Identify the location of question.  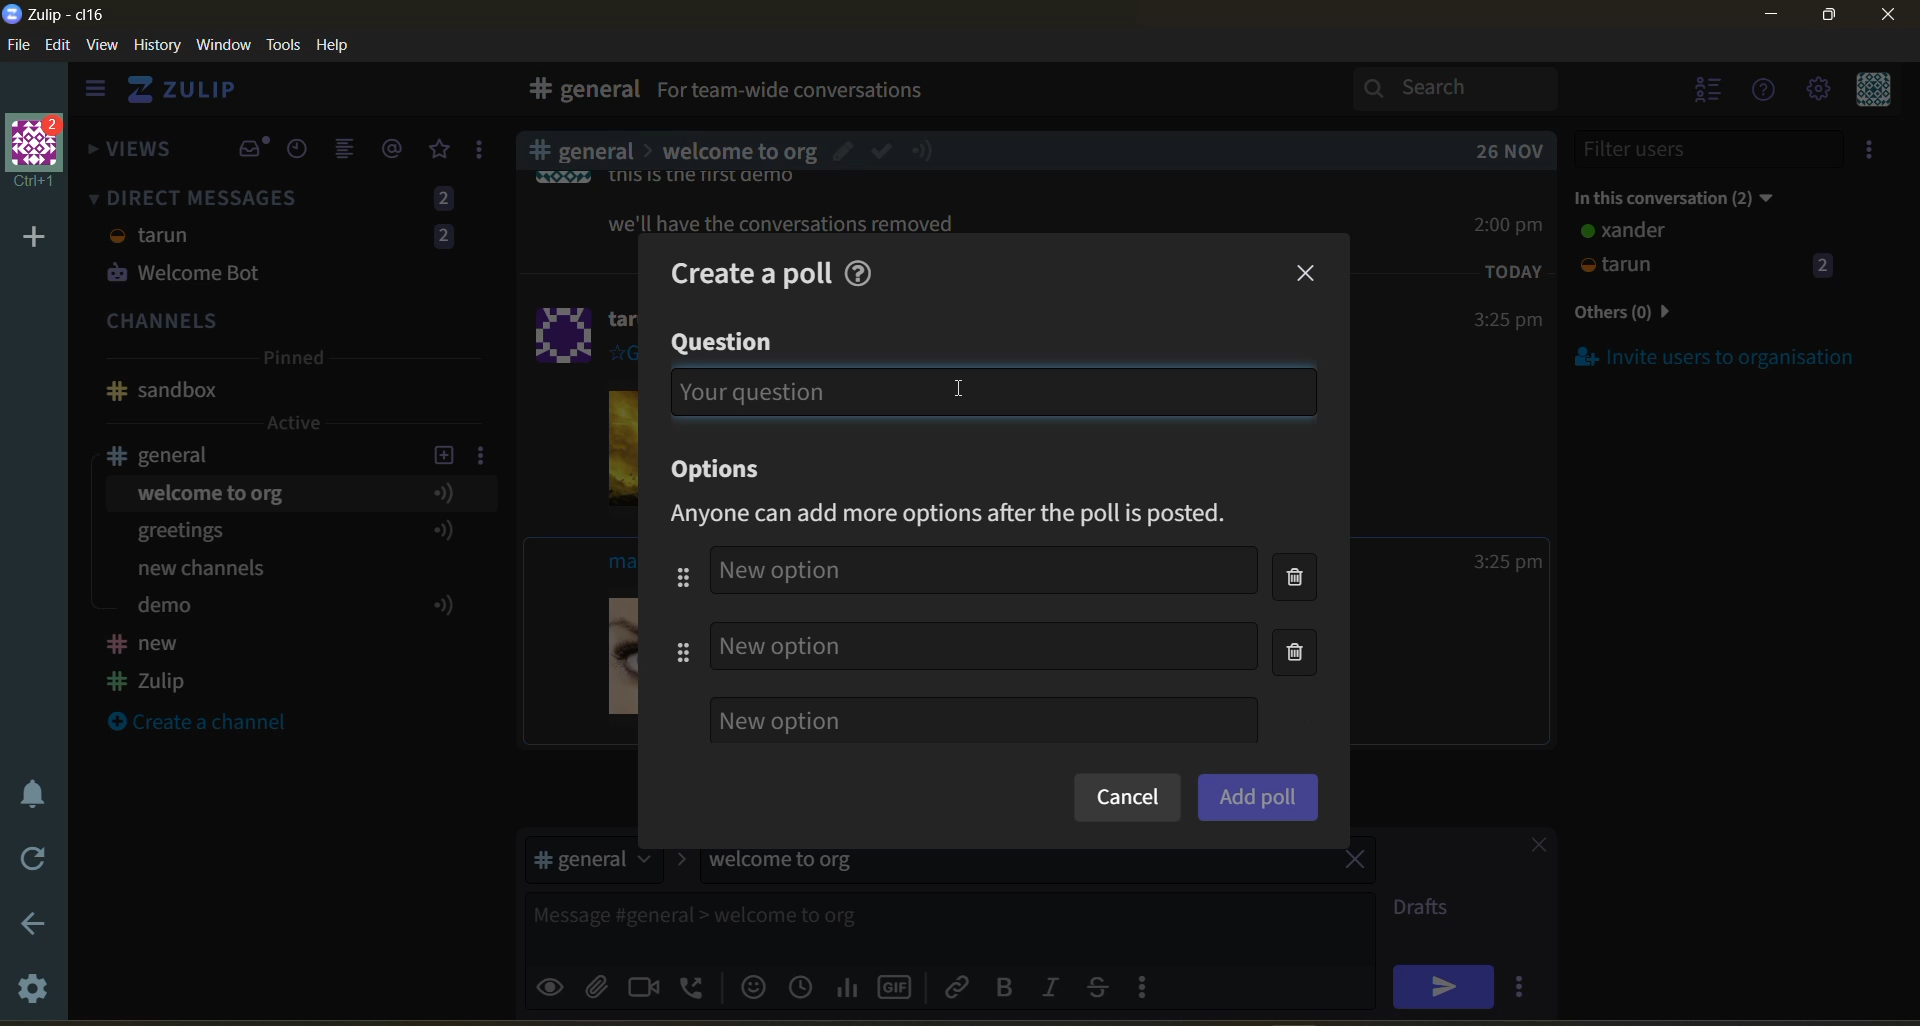
(725, 343).